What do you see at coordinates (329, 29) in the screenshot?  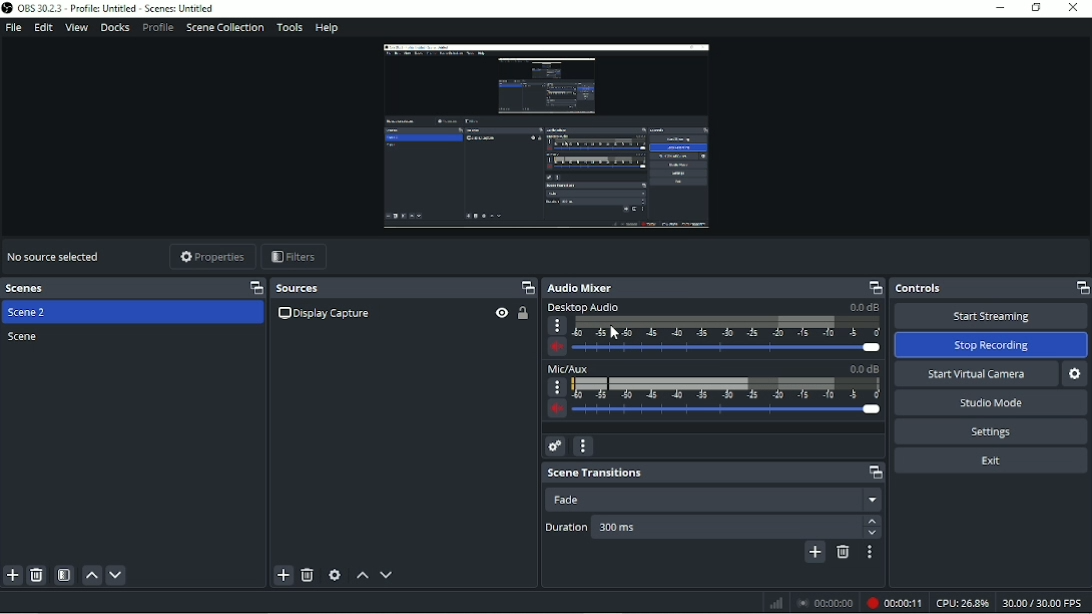 I see `Help` at bounding box center [329, 29].